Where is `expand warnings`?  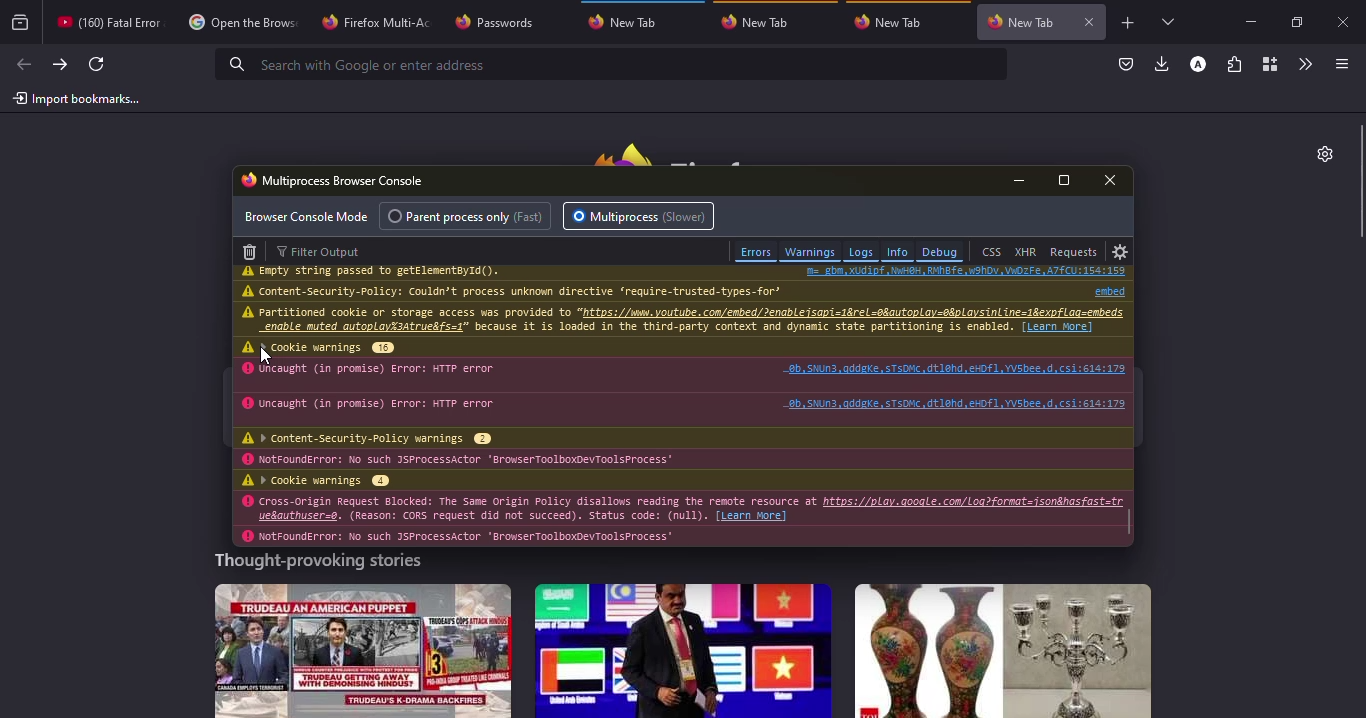 expand warnings is located at coordinates (328, 481).